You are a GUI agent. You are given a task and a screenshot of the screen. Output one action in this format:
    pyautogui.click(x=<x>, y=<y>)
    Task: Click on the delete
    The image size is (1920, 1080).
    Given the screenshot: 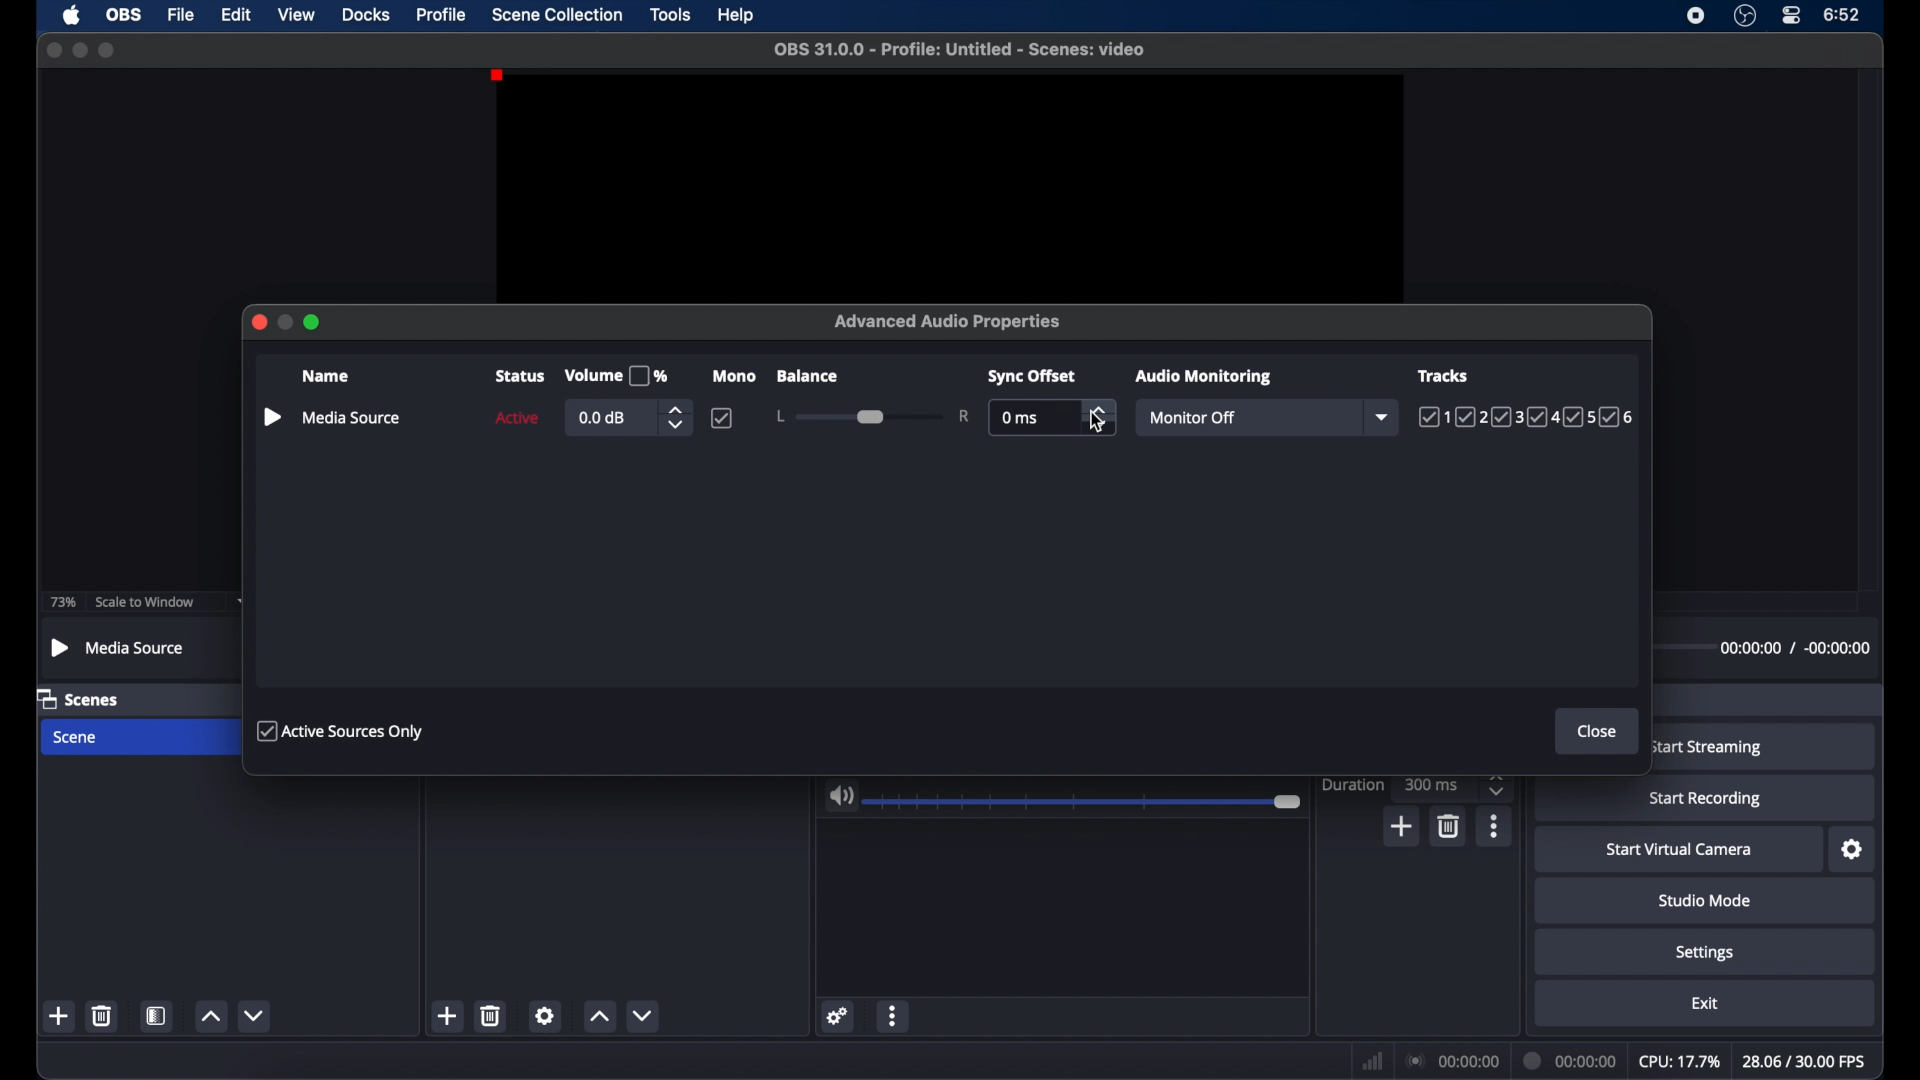 What is the action you would take?
    pyautogui.click(x=1450, y=827)
    